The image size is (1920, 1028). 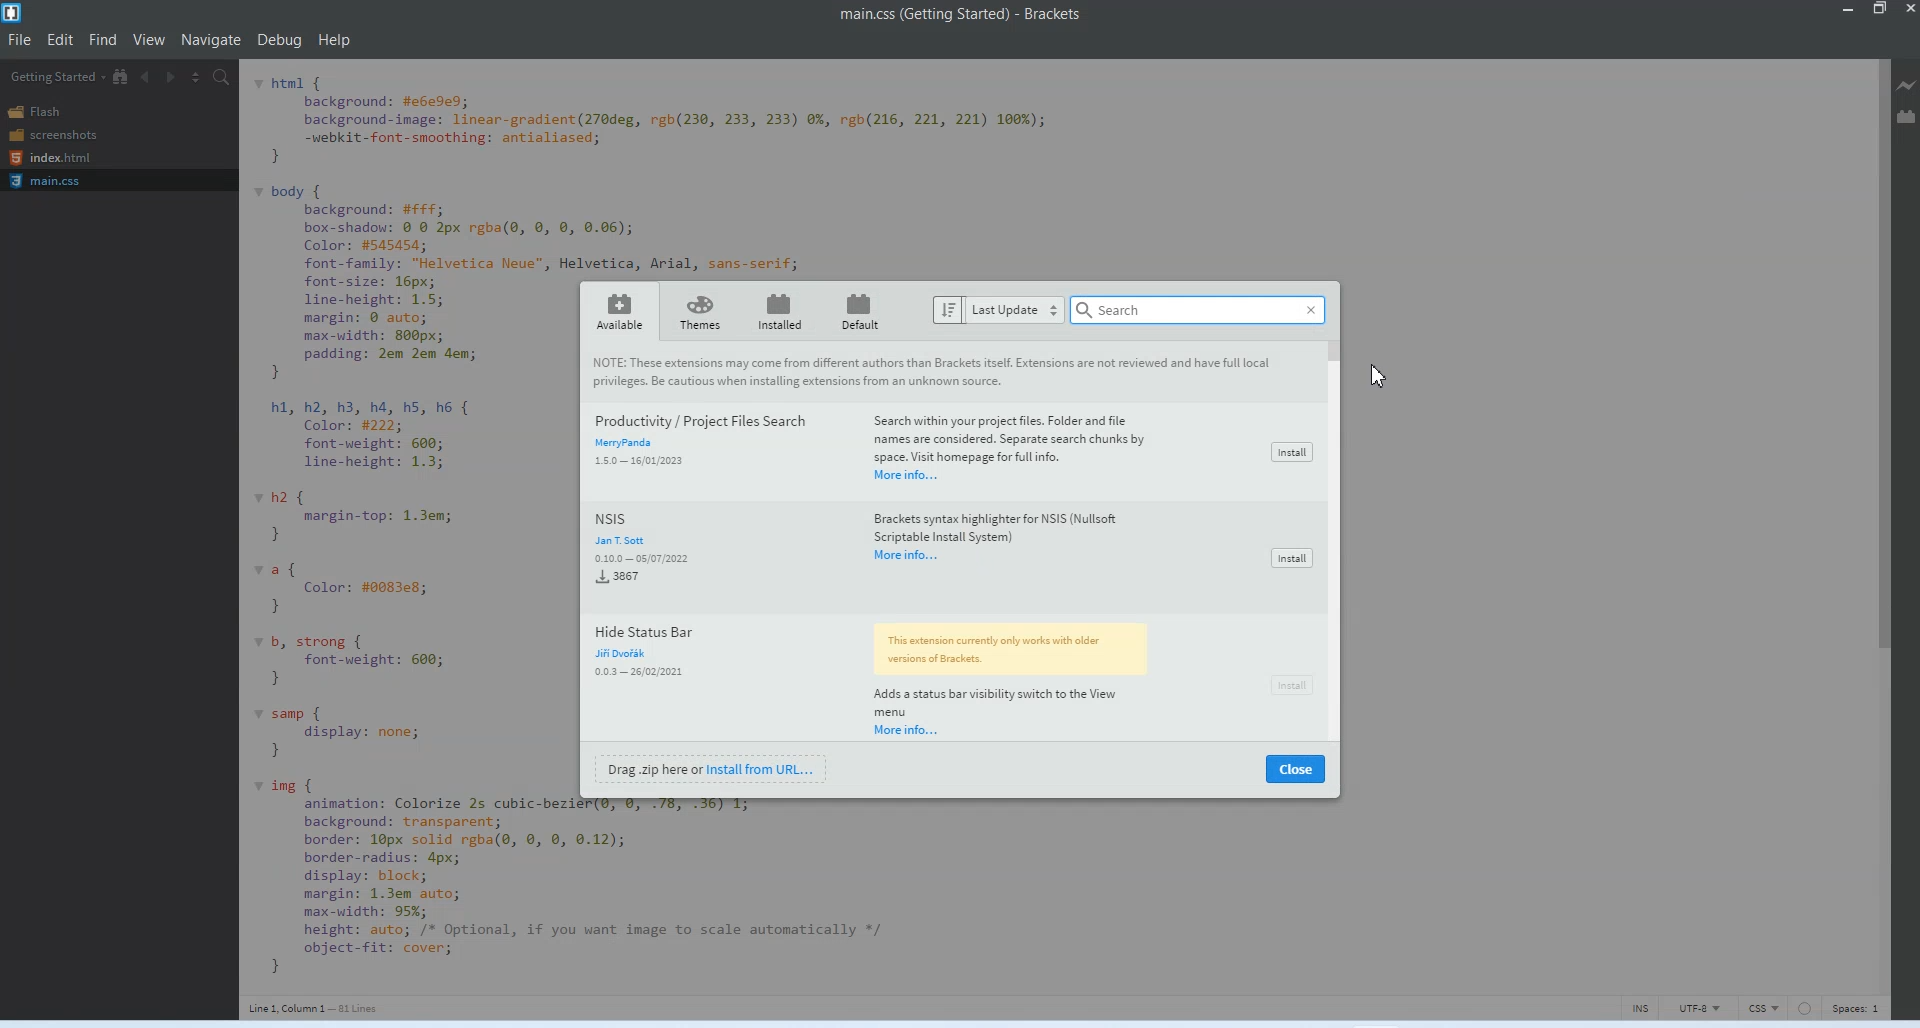 What do you see at coordinates (1907, 85) in the screenshot?
I see `Live Preview` at bounding box center [1907, 85].